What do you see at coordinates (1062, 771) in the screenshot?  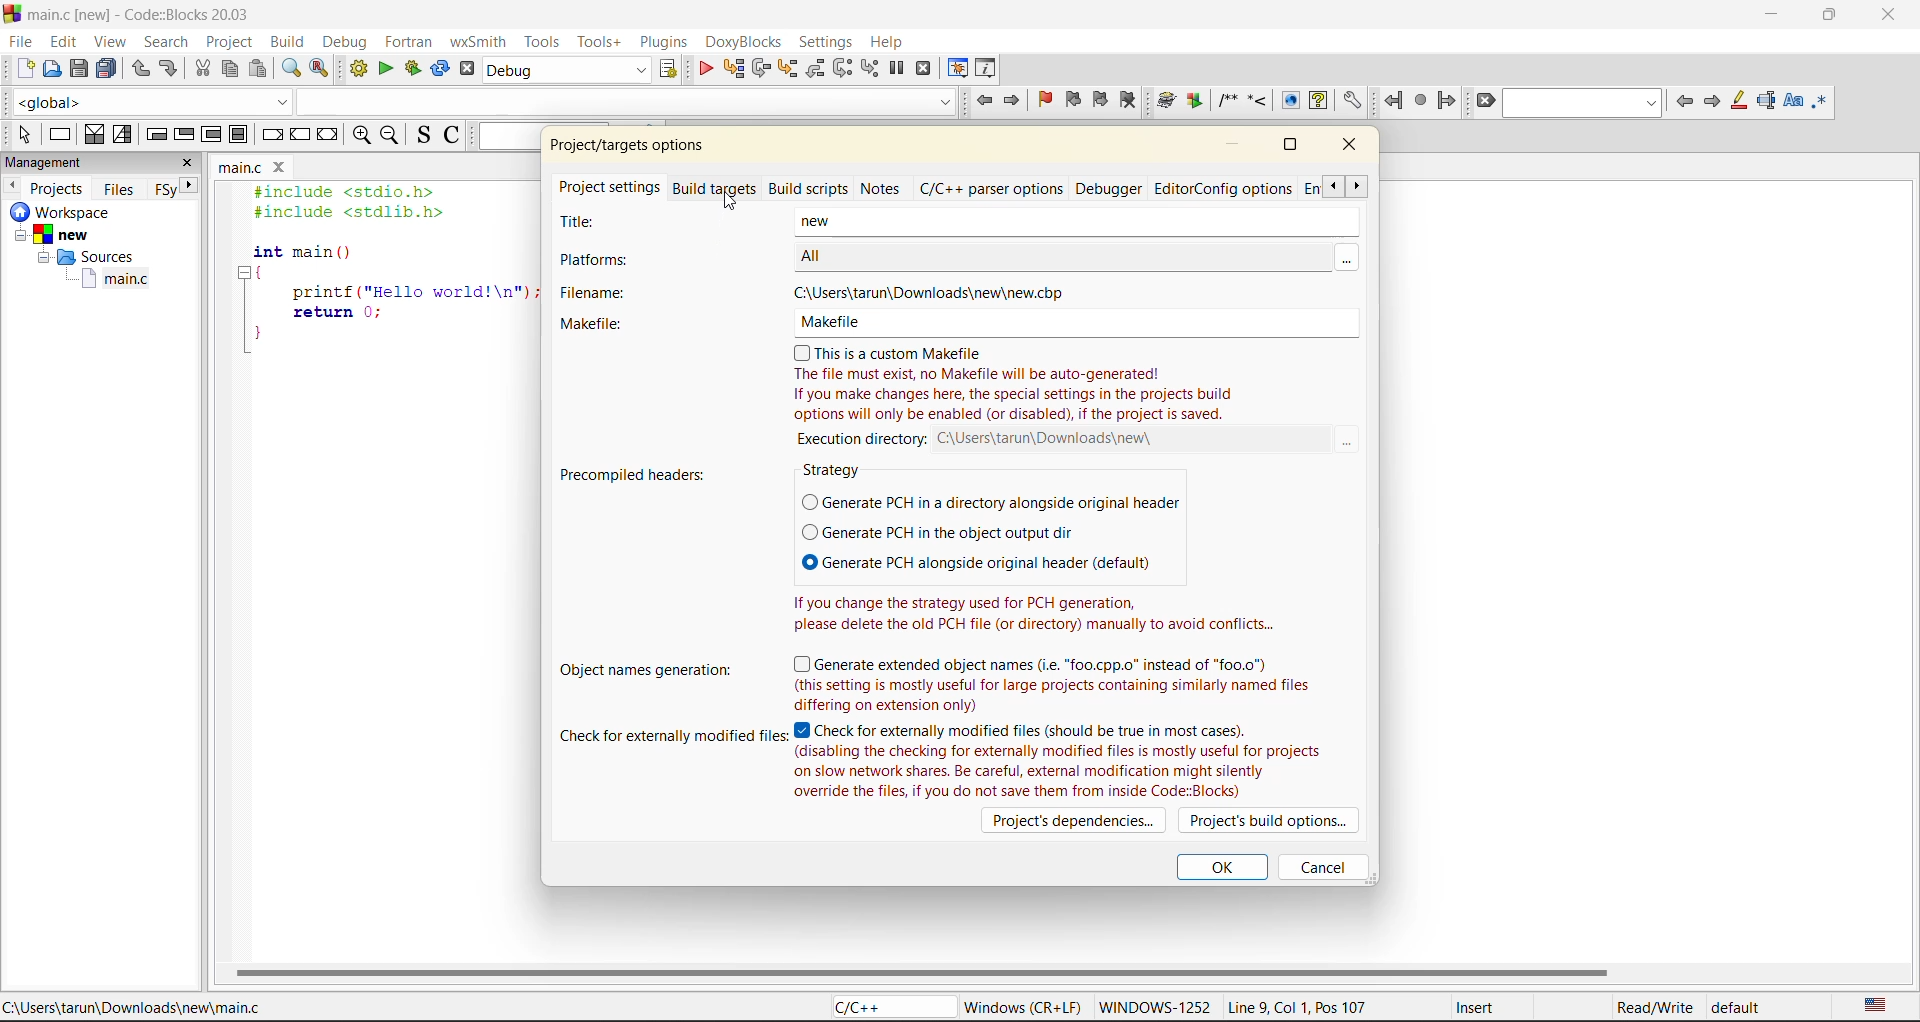 I see `(disabling the checking for externally modified files is mostly useful for projects
on slow network shares. Be careful, external modification might silently
override the files, if you do not save them from inside Code:Blocks)` at bounding box center [1062, 771].